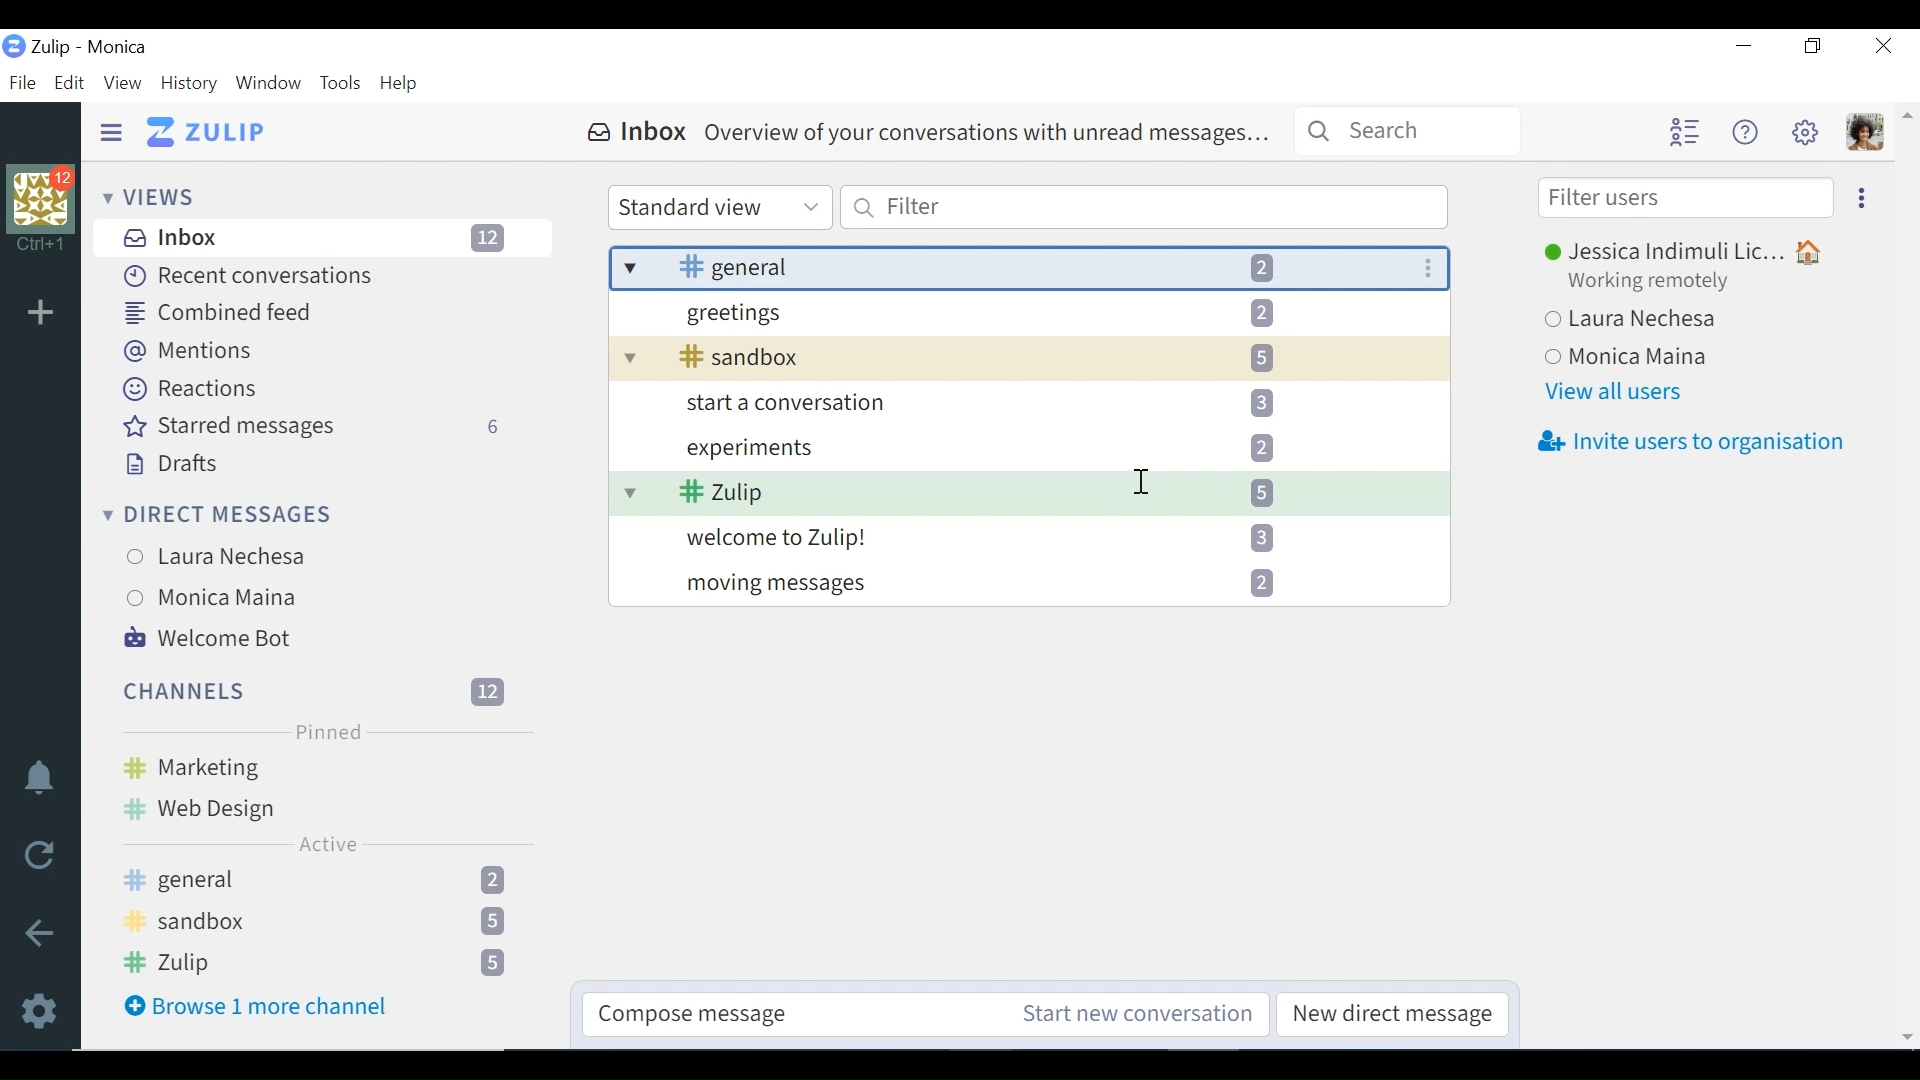  I want to click on welcome to Zulip!, so click(1005, 540).